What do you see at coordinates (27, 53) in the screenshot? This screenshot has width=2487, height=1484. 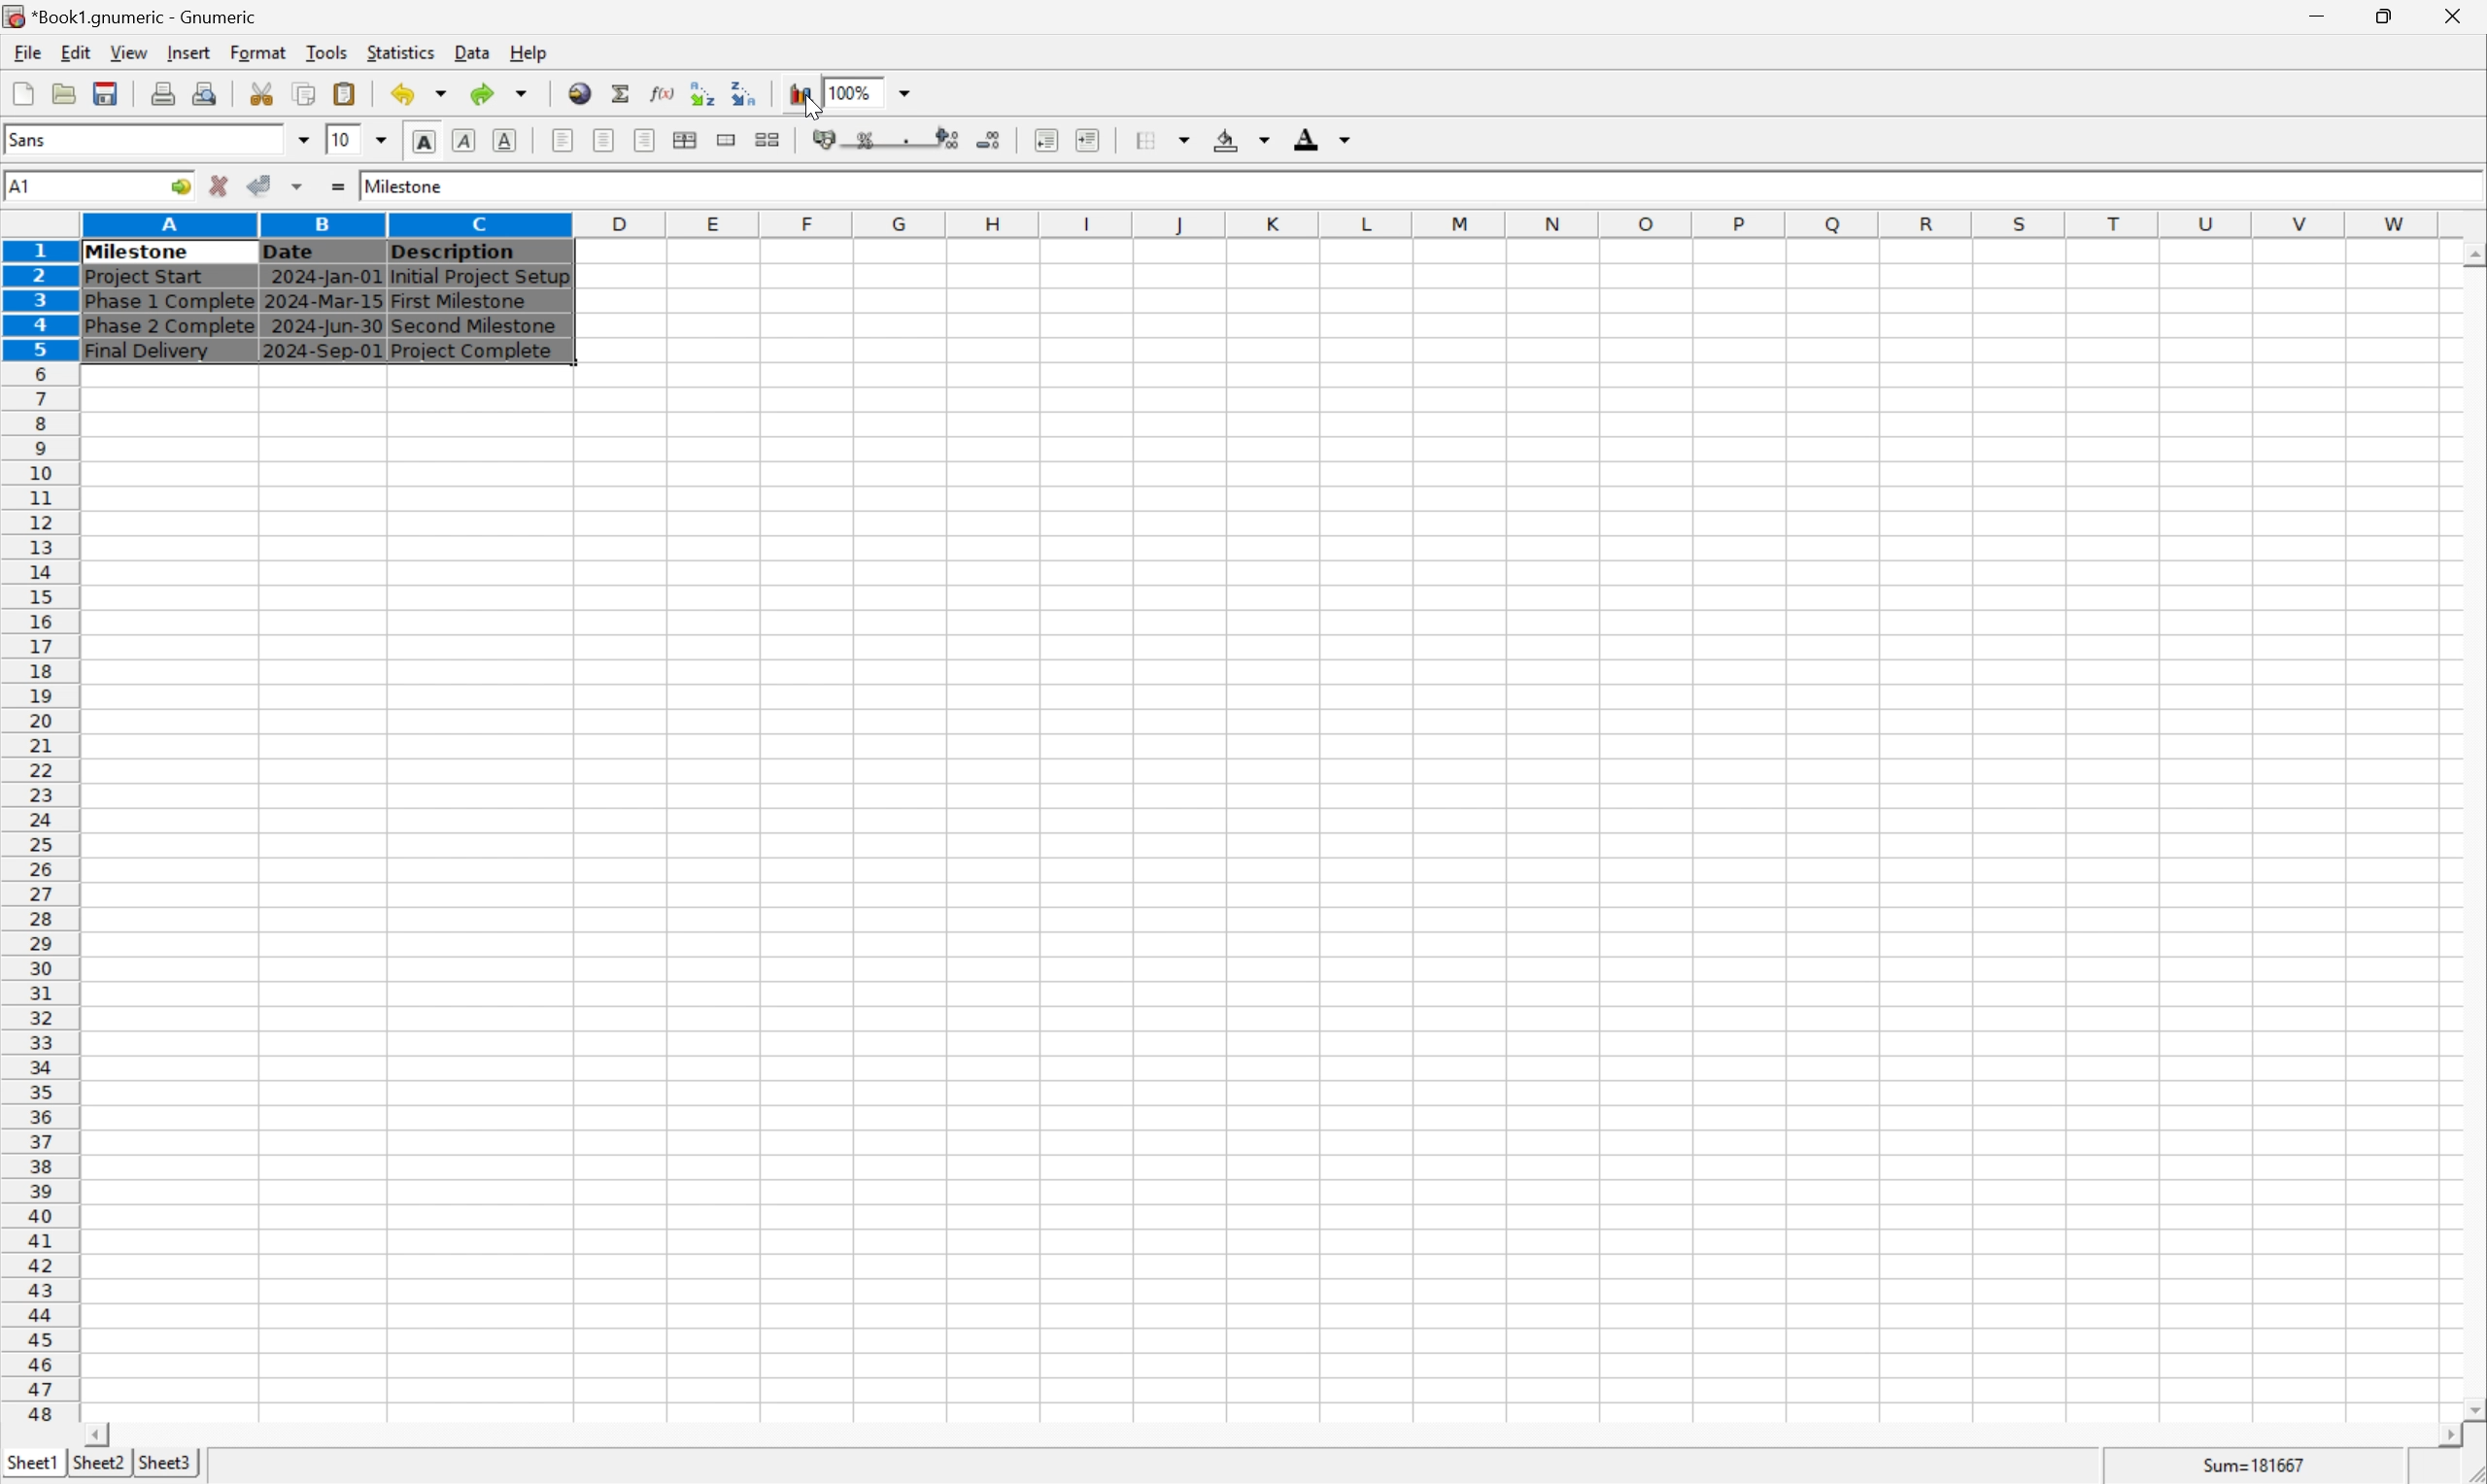 I see `file` at bounding box center [27, 53].